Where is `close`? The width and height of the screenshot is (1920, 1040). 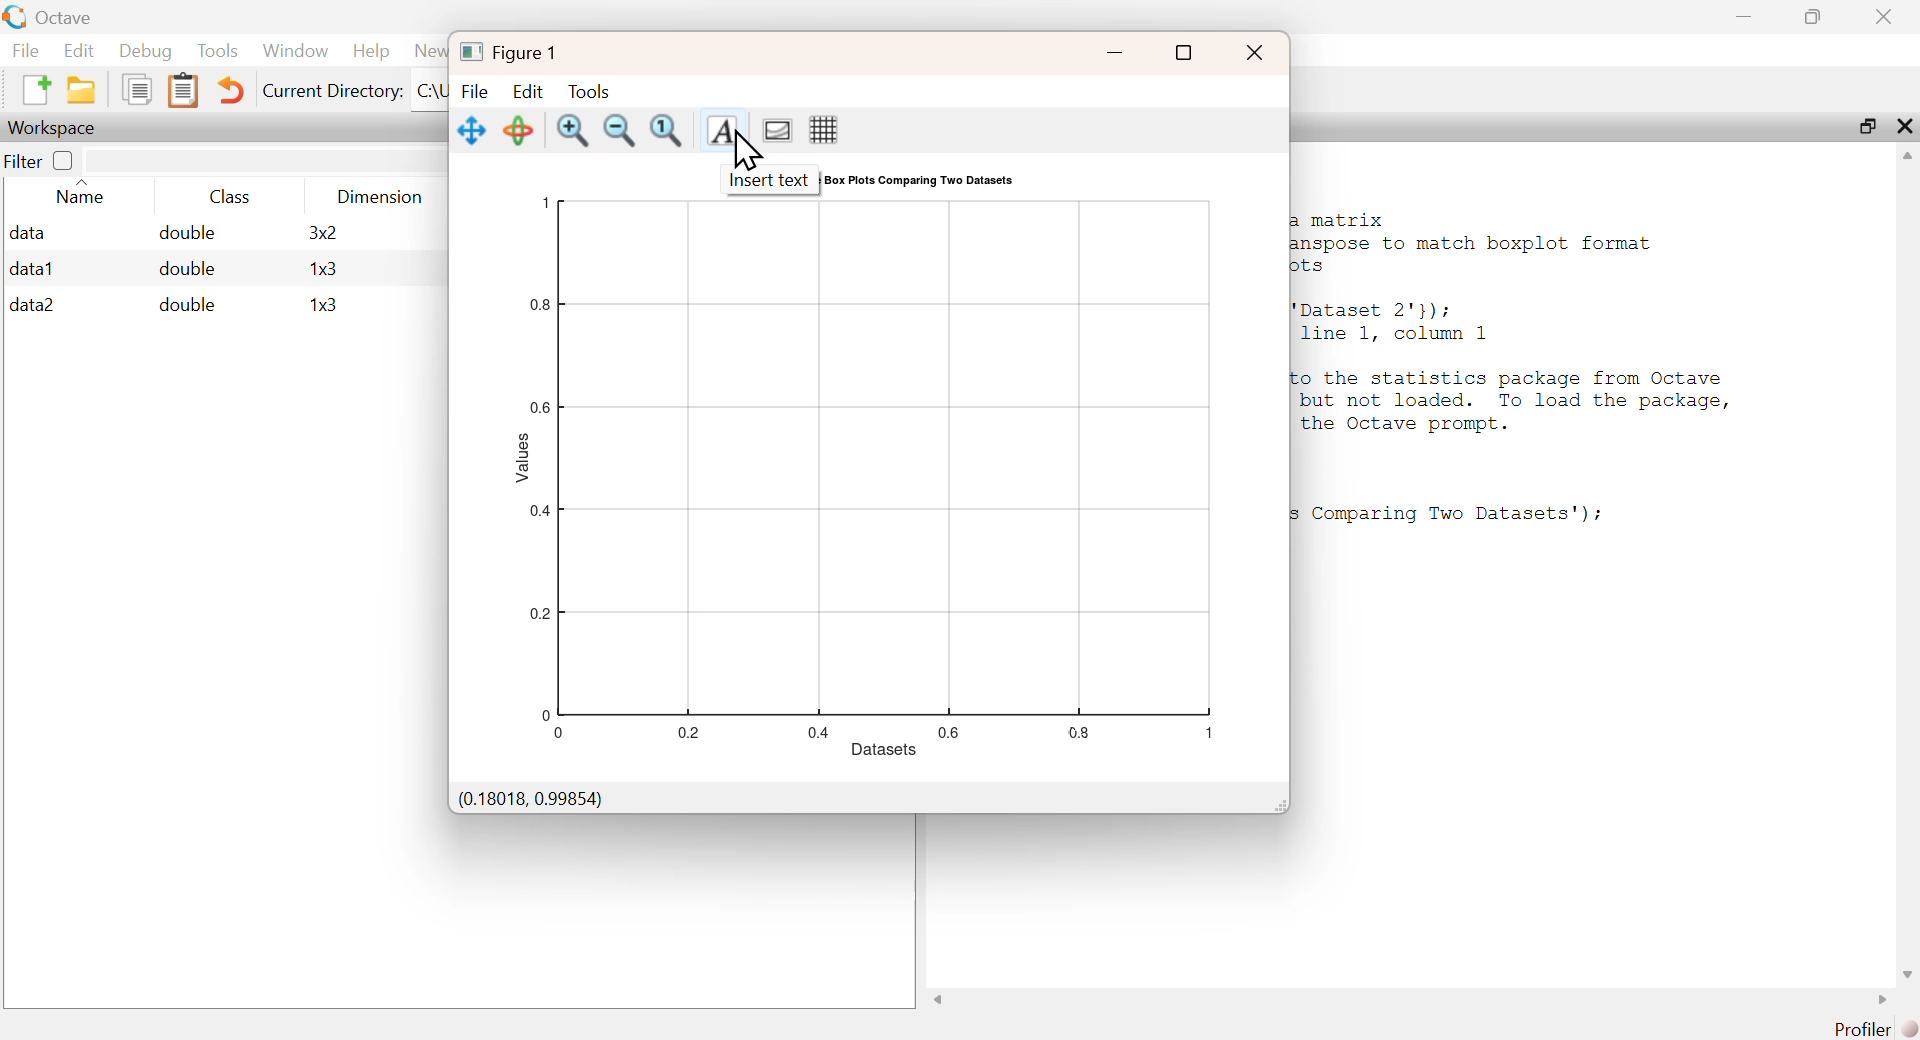
close is located at coordinates (1905, 125).